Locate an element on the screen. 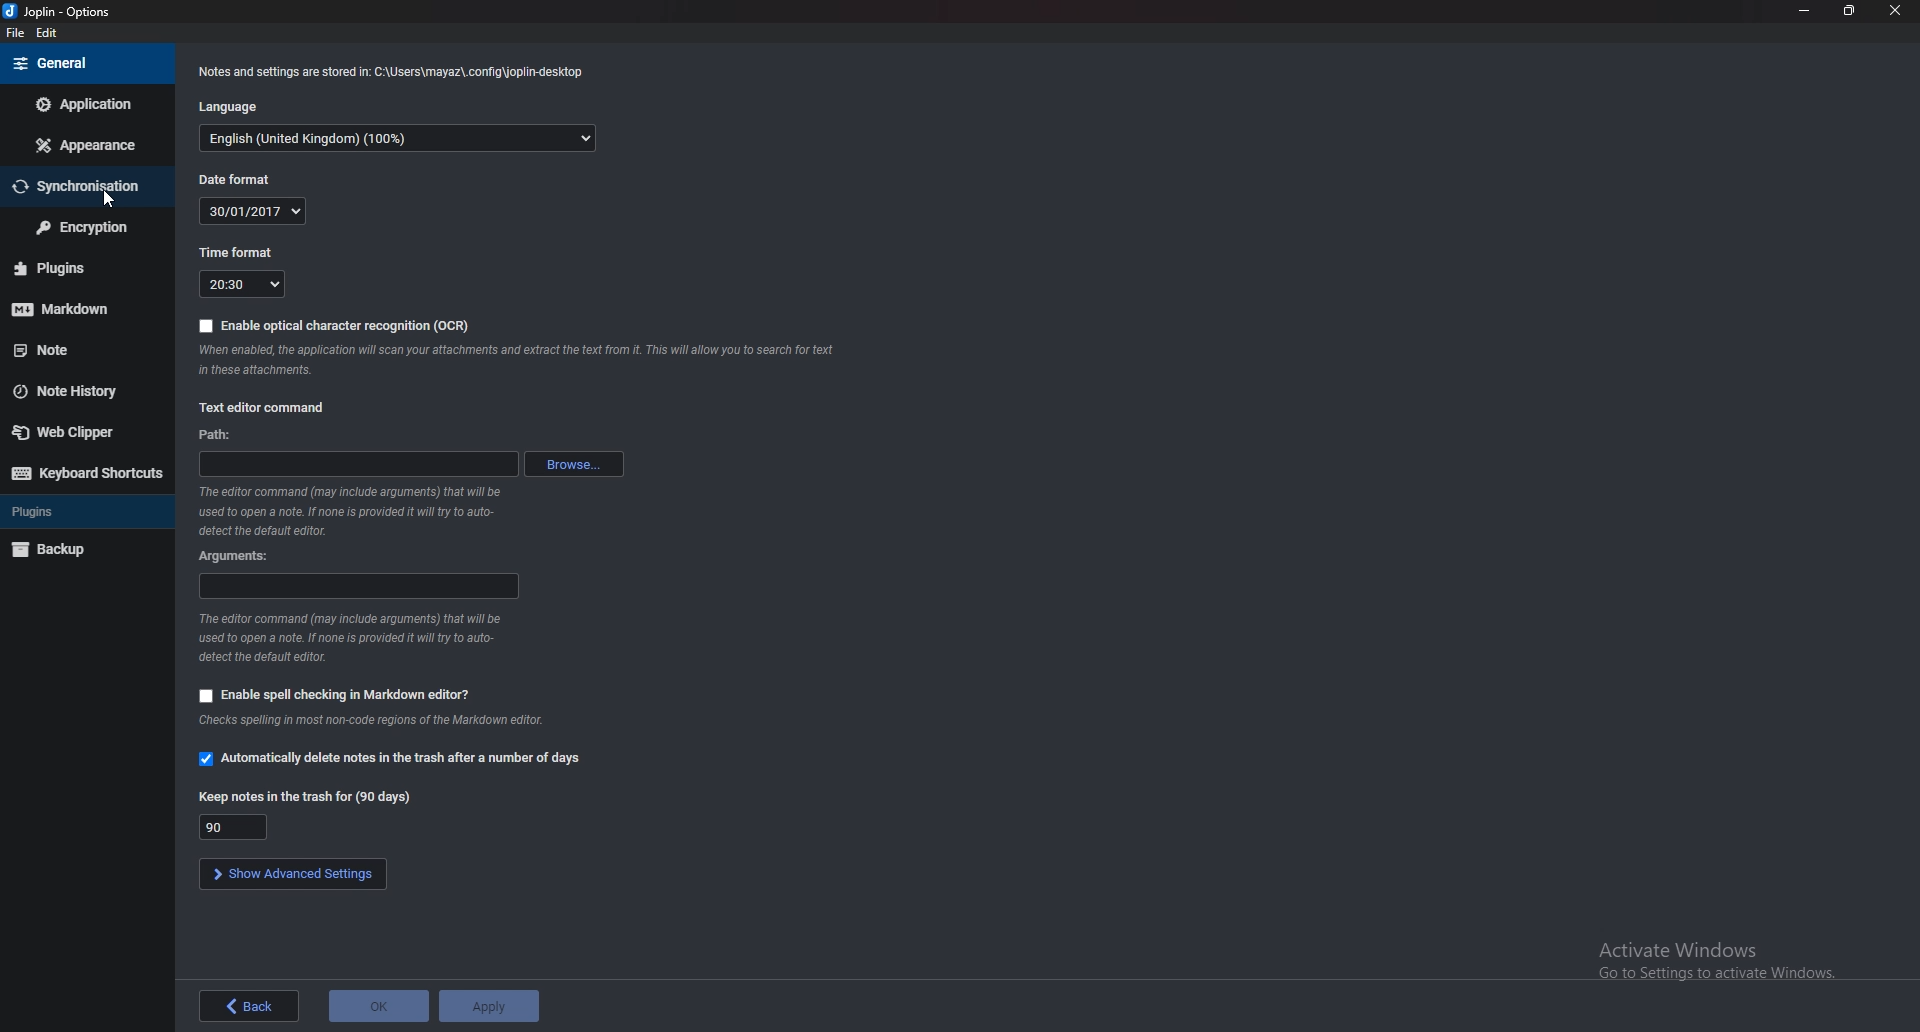 This screenshot has height=1032, width=1920. apply is located at coordinates (489, 1006).